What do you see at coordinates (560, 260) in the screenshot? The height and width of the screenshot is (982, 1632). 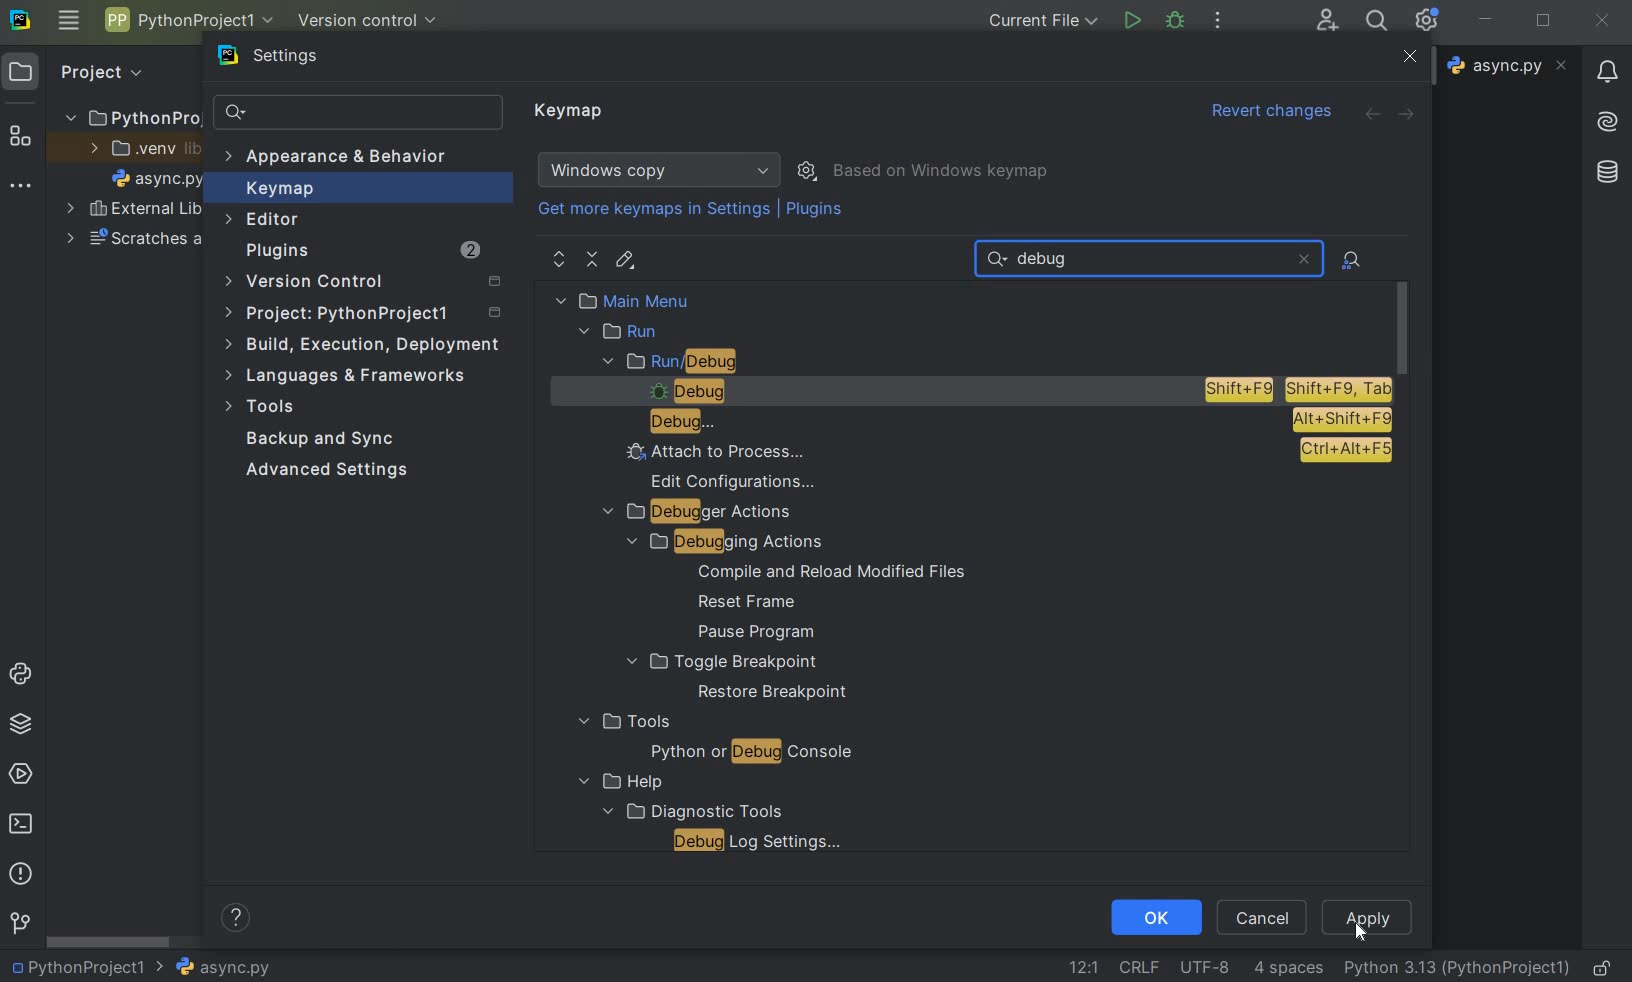 I see `expand all` at bounding box center [560, 260].